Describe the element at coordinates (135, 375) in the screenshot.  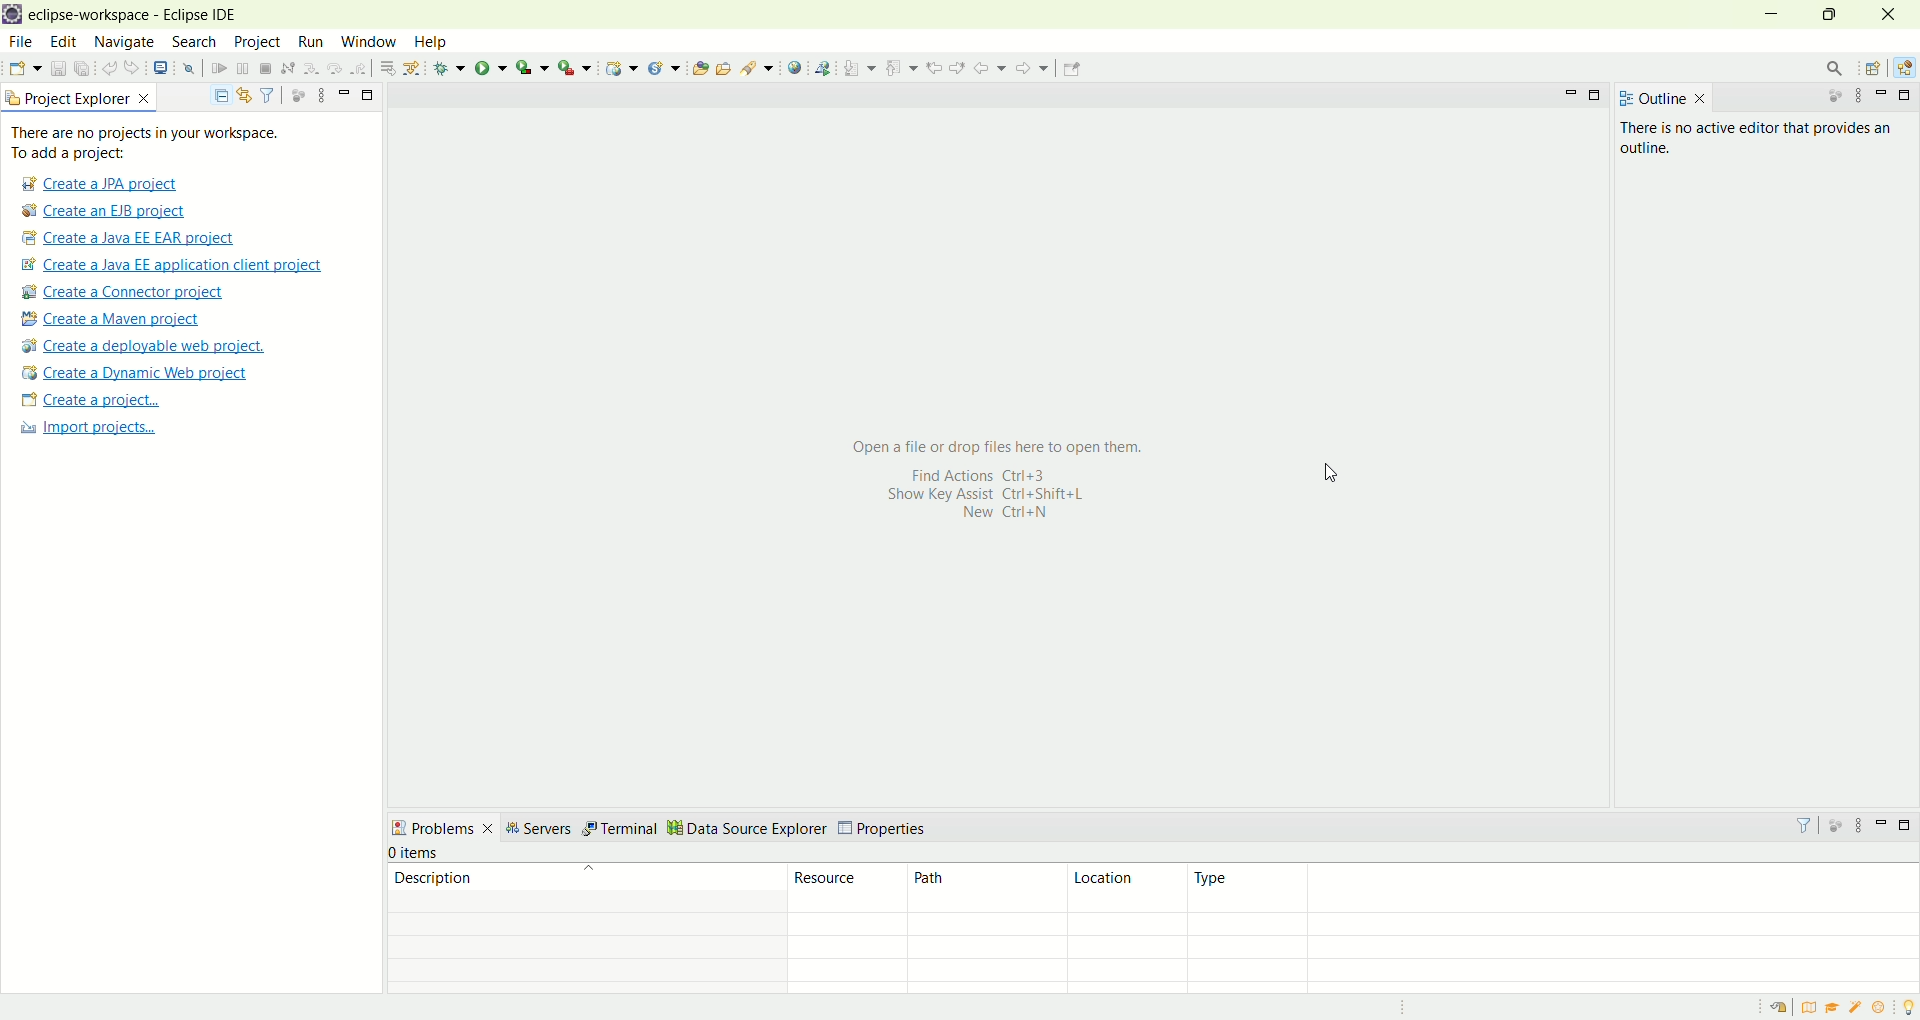
I see `create a dynamic web project` at that location.